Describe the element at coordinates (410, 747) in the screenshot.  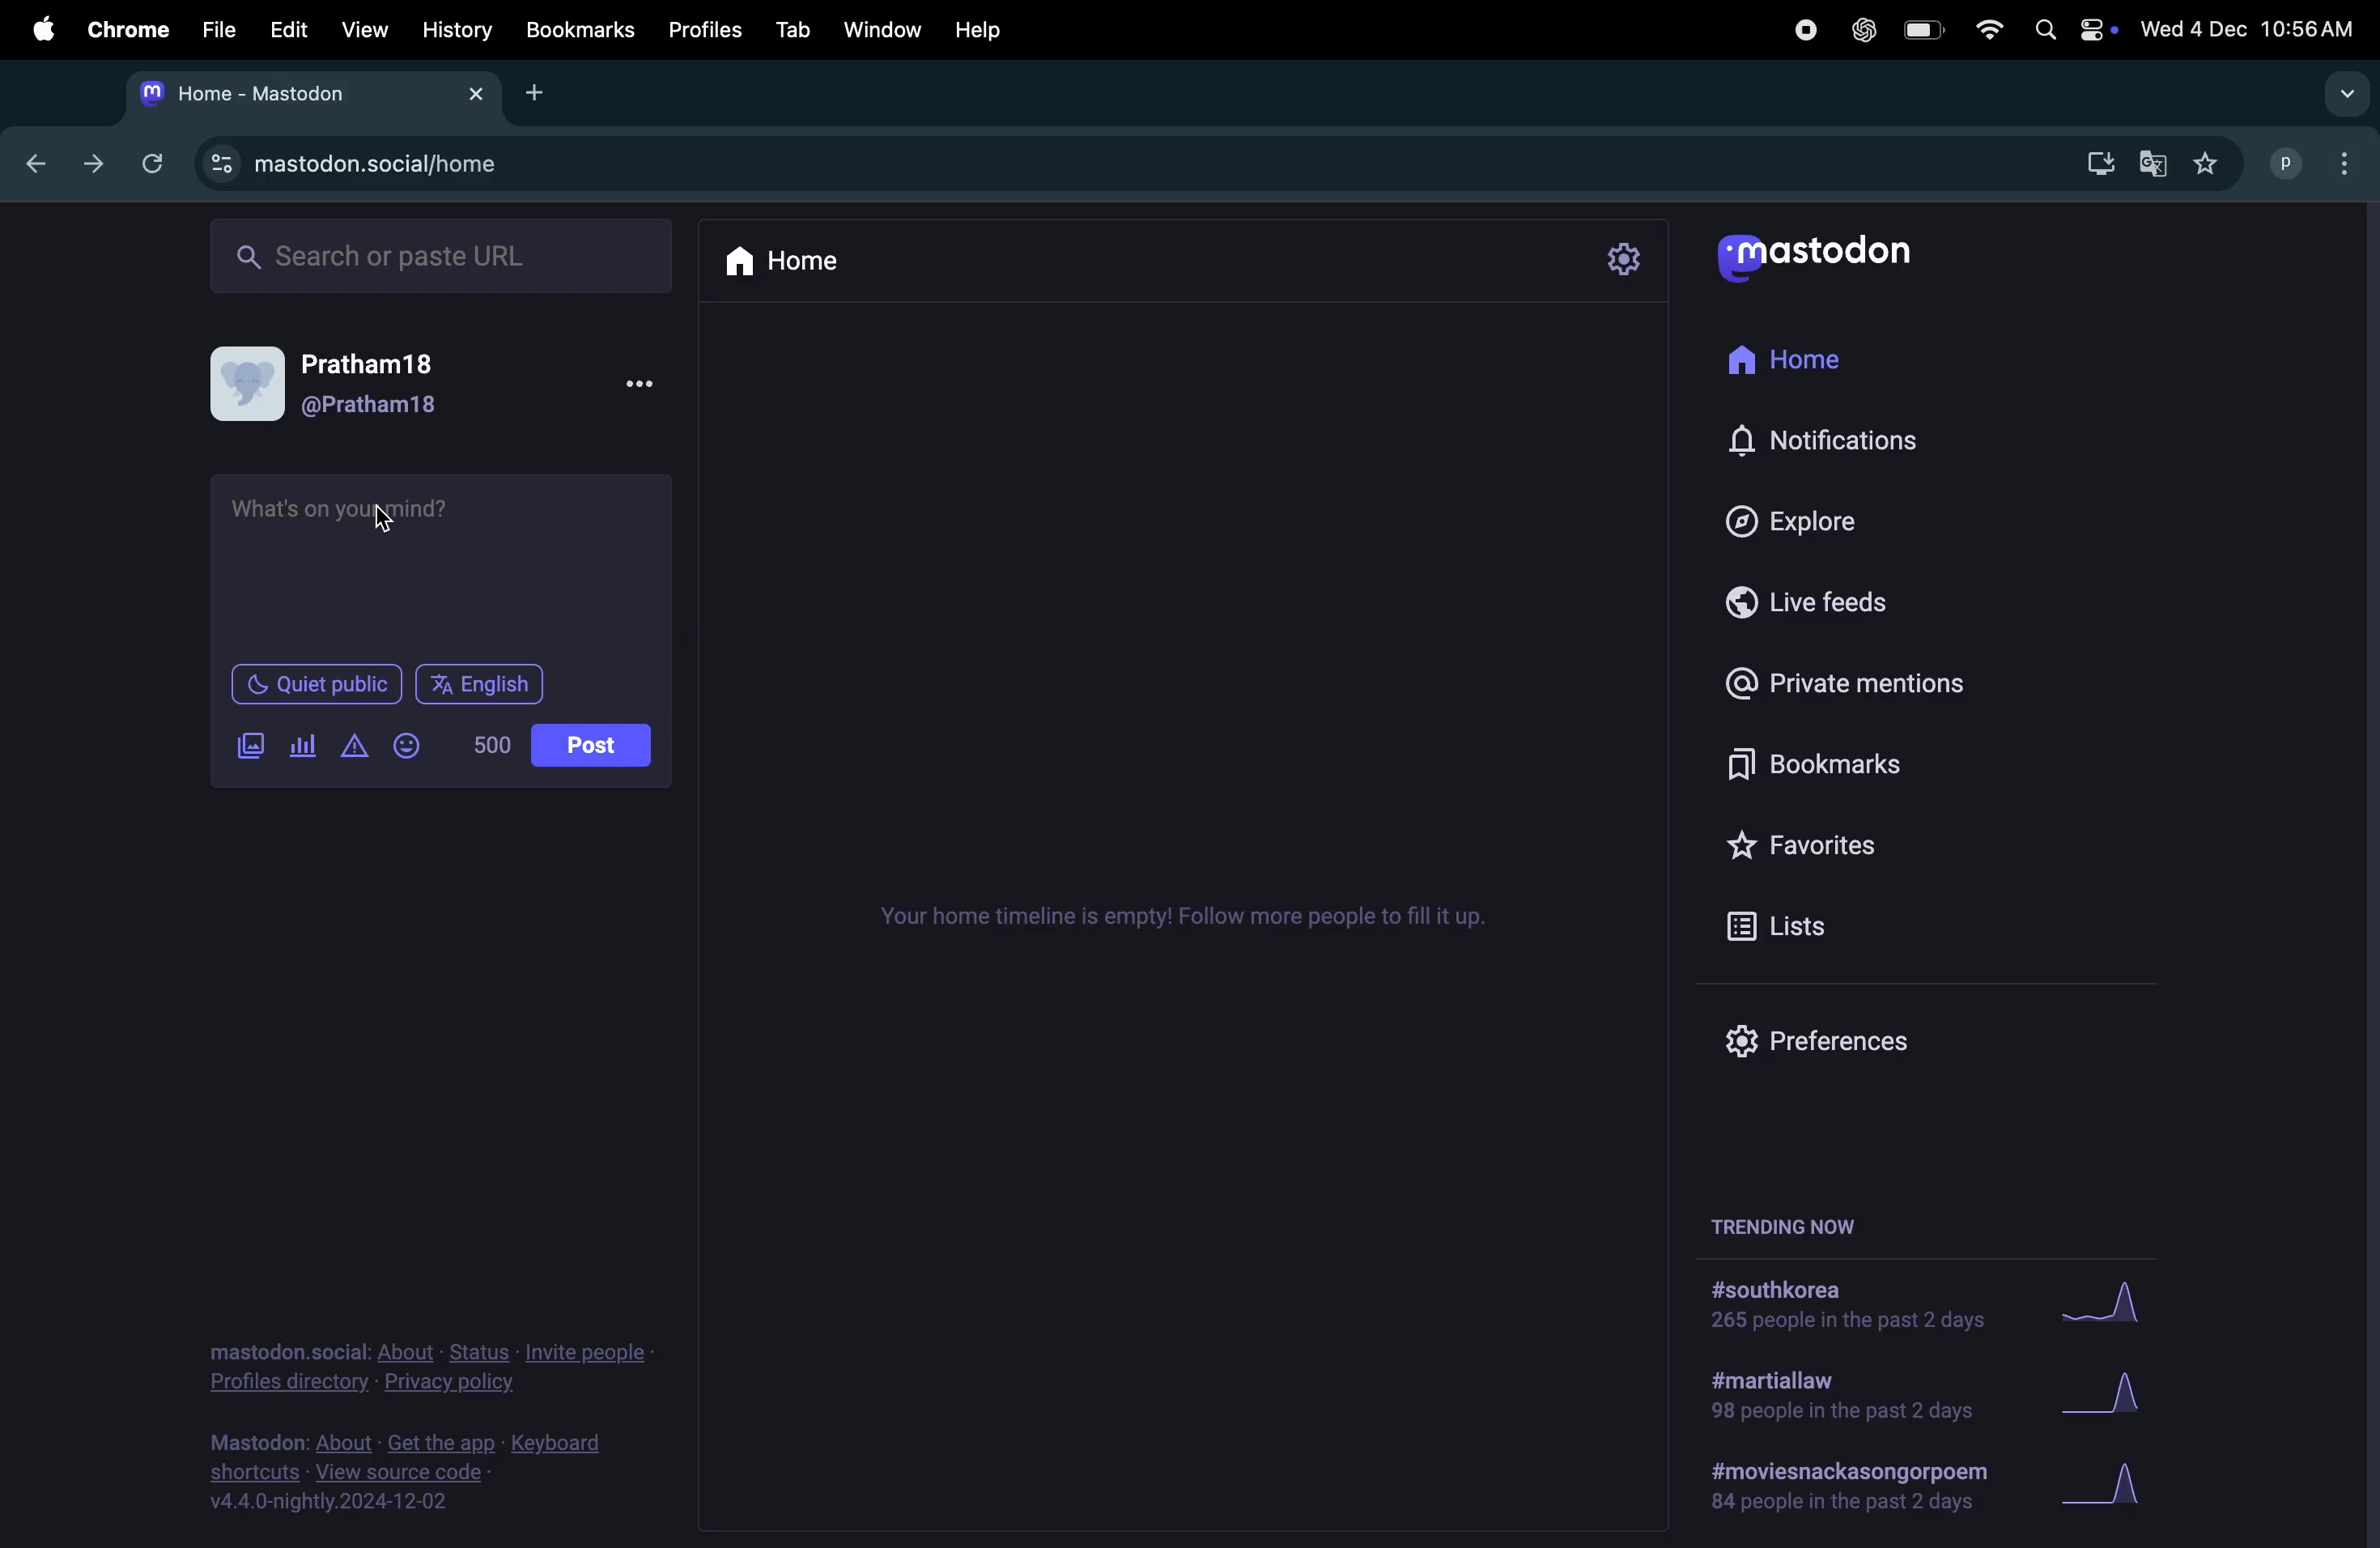
I see `emoji` at that location.